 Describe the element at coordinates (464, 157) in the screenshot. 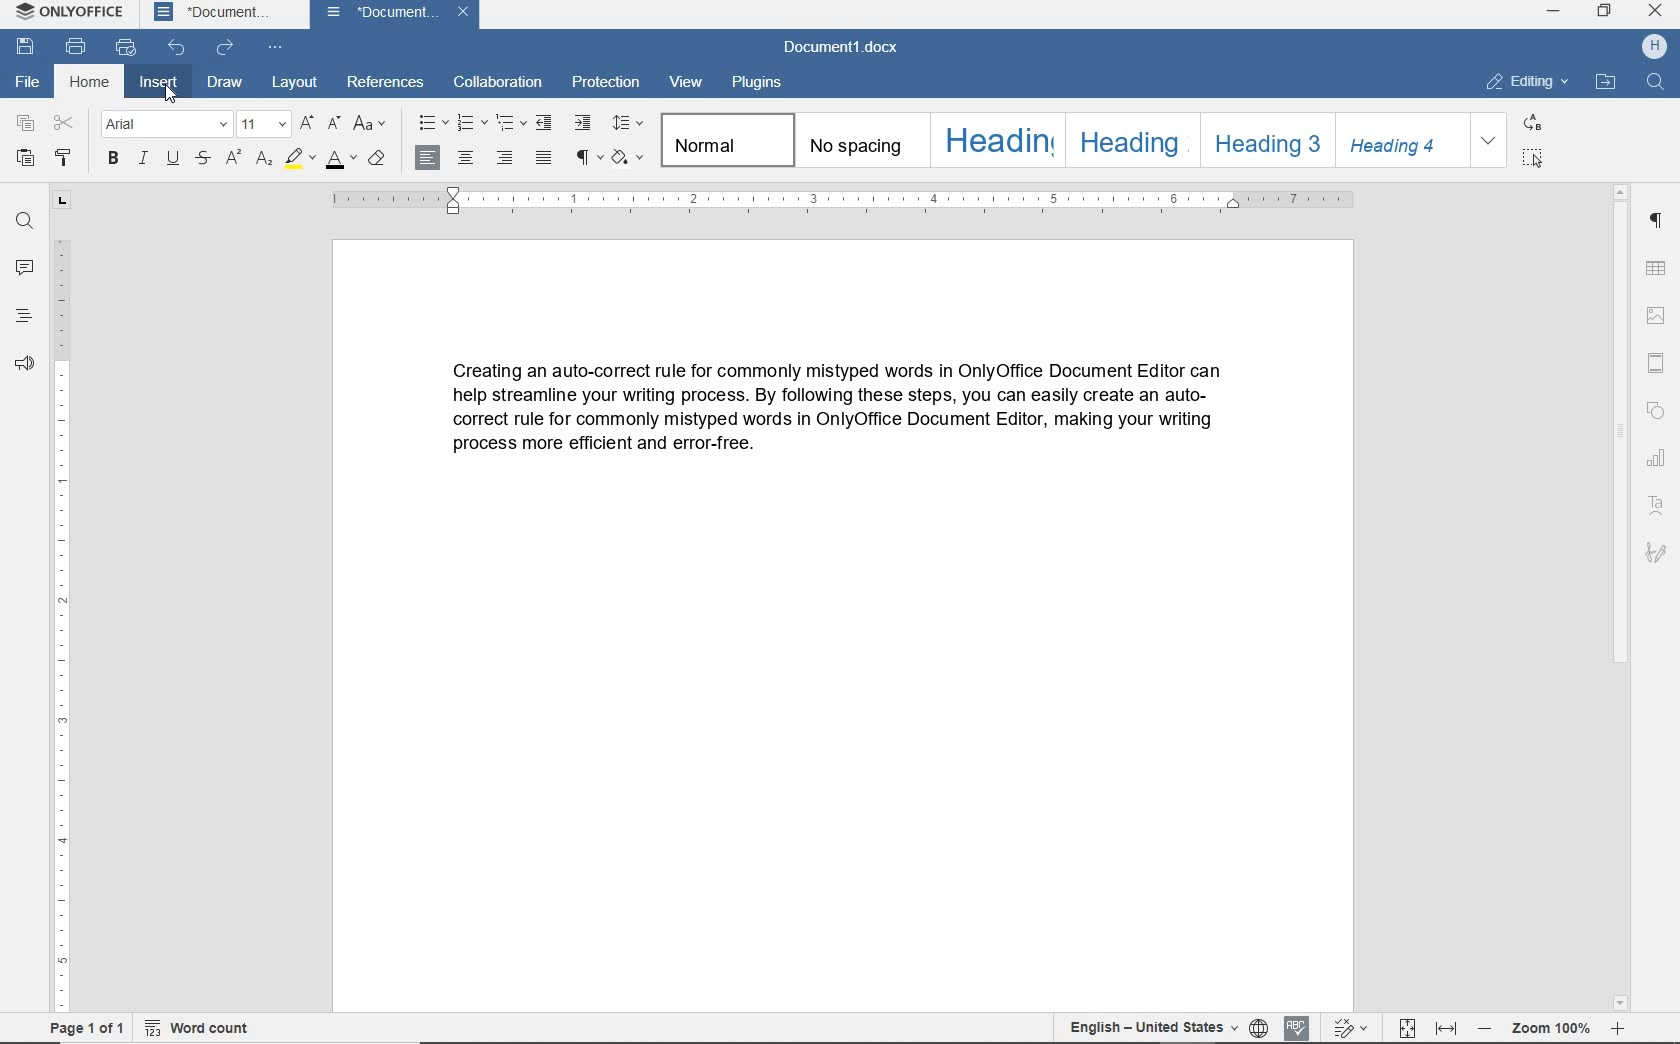

I see `align center` at that location.